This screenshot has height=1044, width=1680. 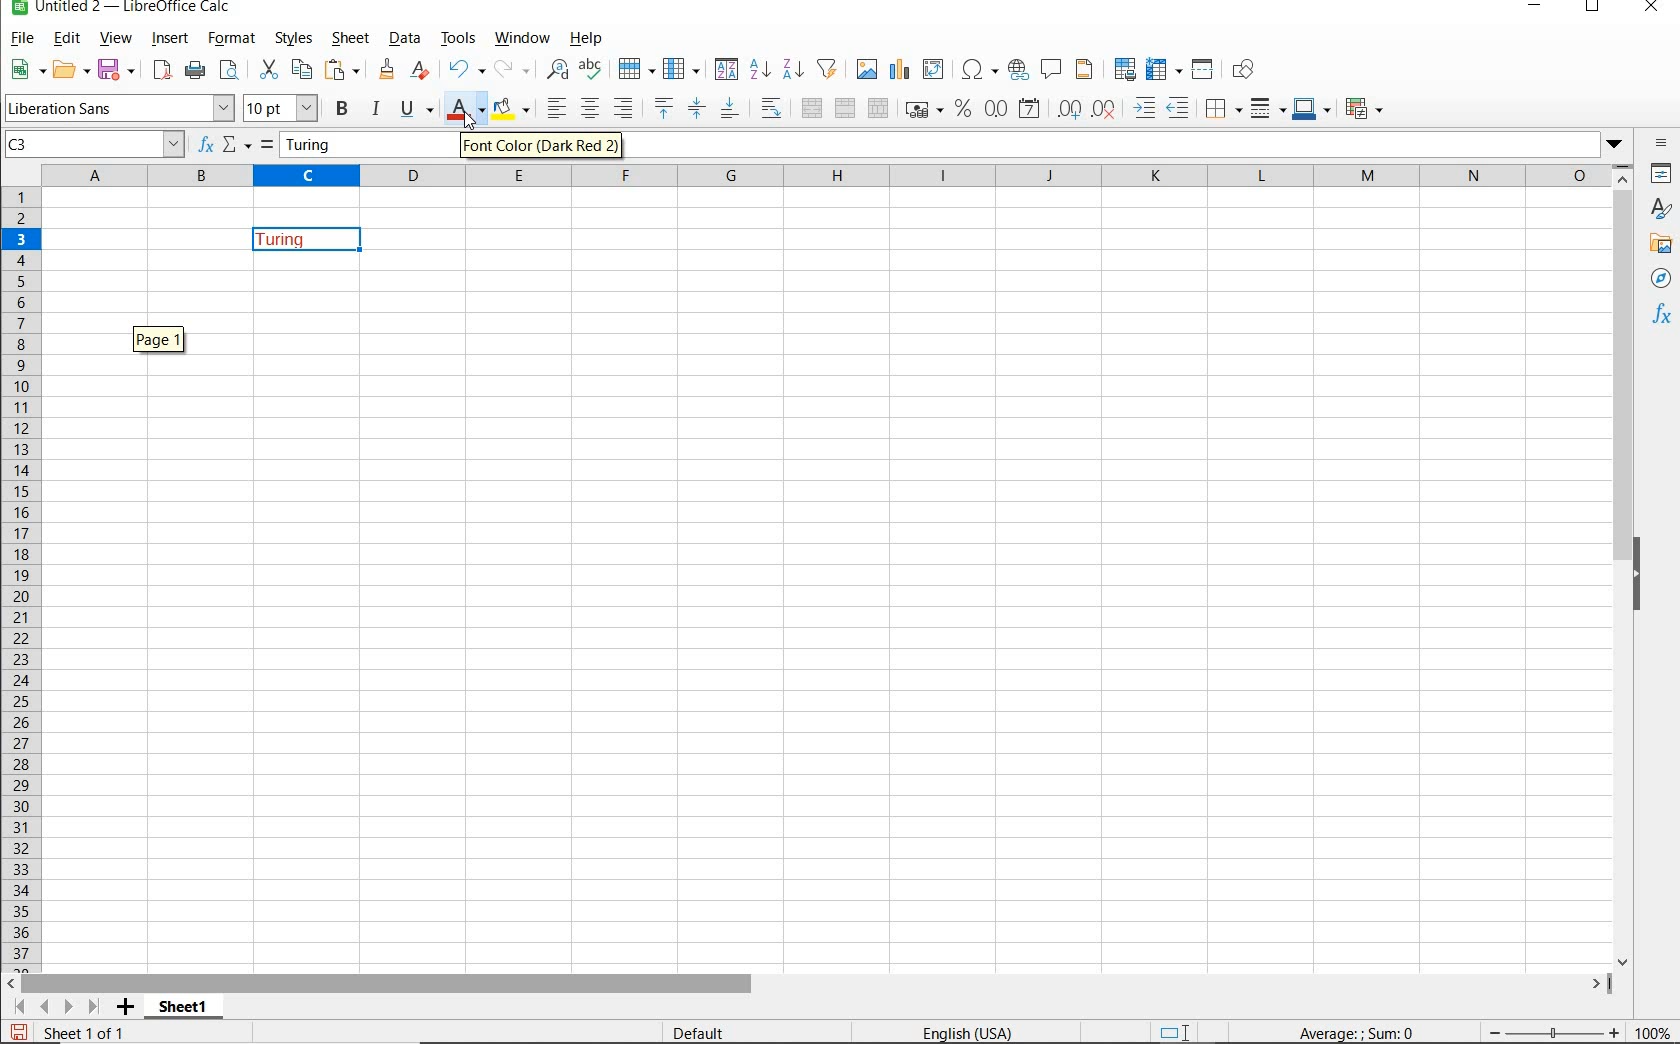 I want to click on ALIGN RIGHT, so click(x=624, y=110).